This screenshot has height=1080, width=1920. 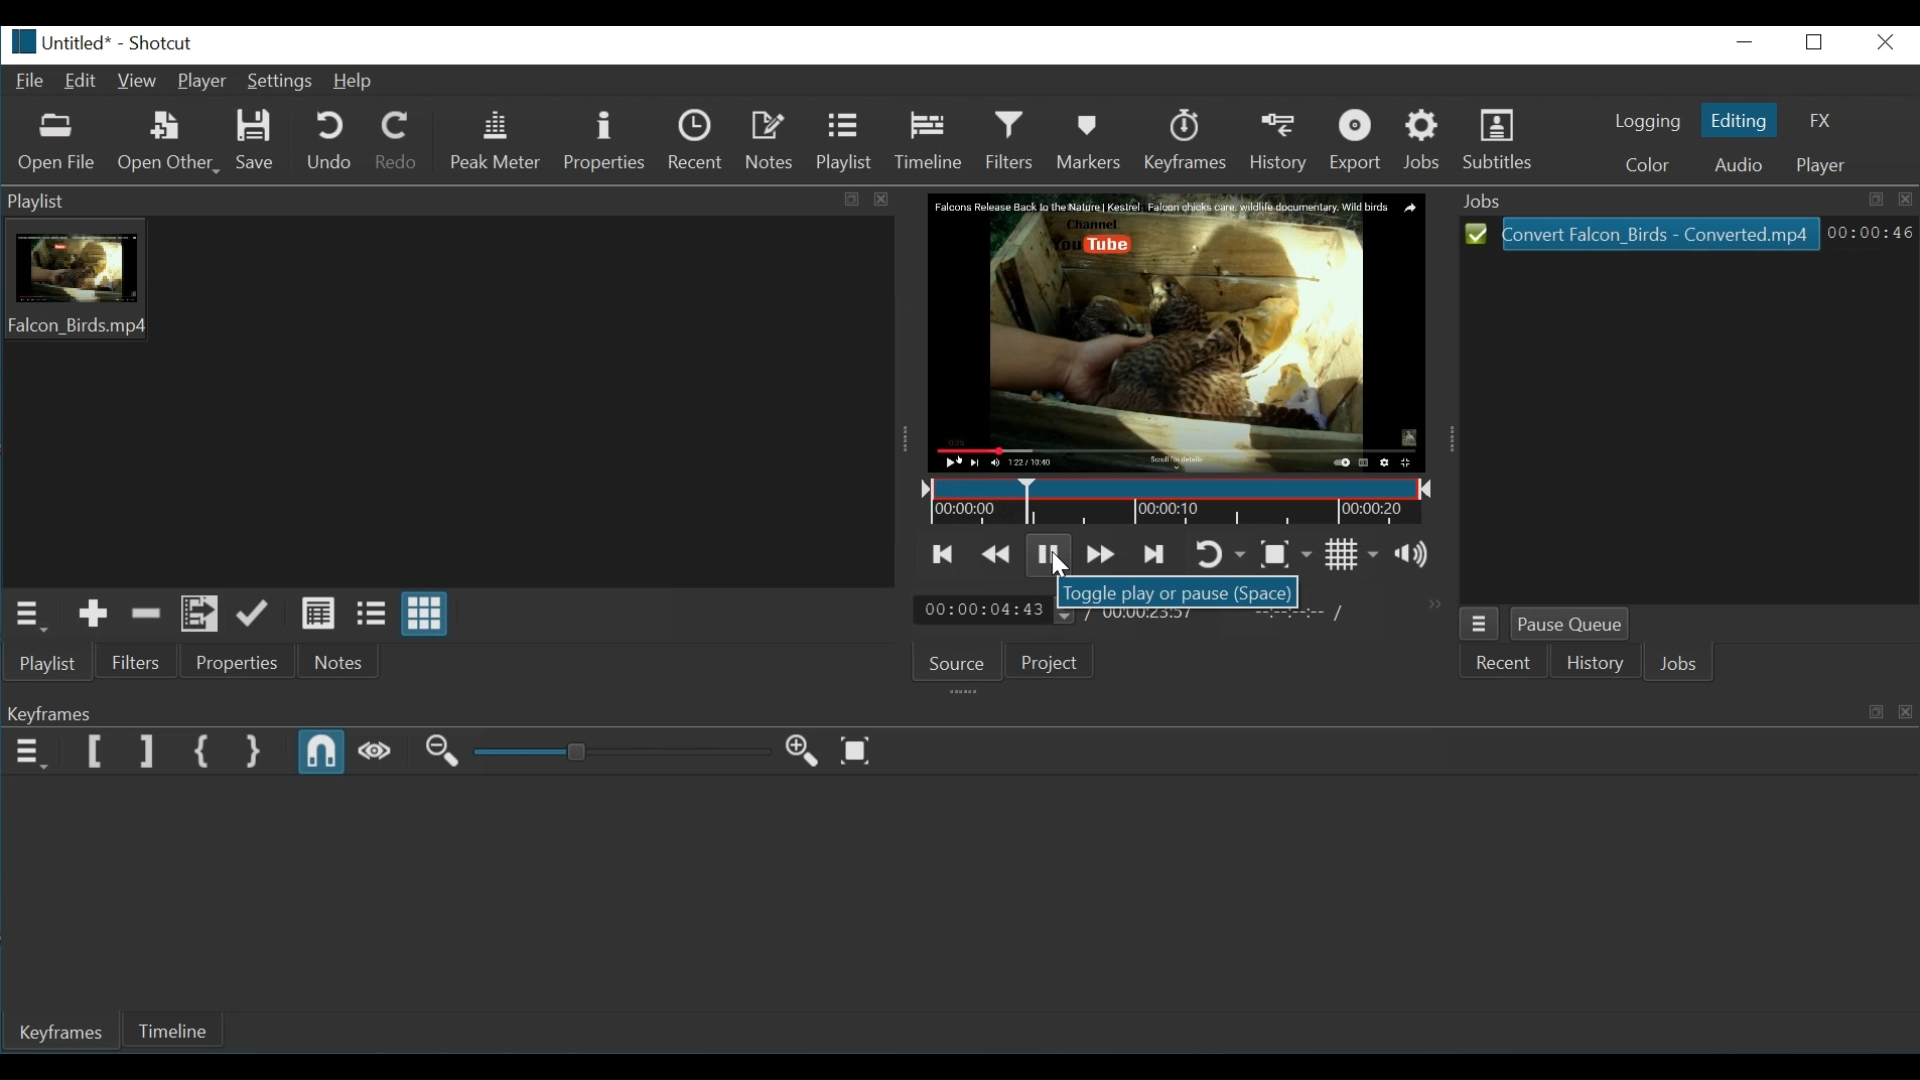 What do you see at coordinates (604, 140) in the screenshot?
I see `Properties` at bounding box center [604, 140].